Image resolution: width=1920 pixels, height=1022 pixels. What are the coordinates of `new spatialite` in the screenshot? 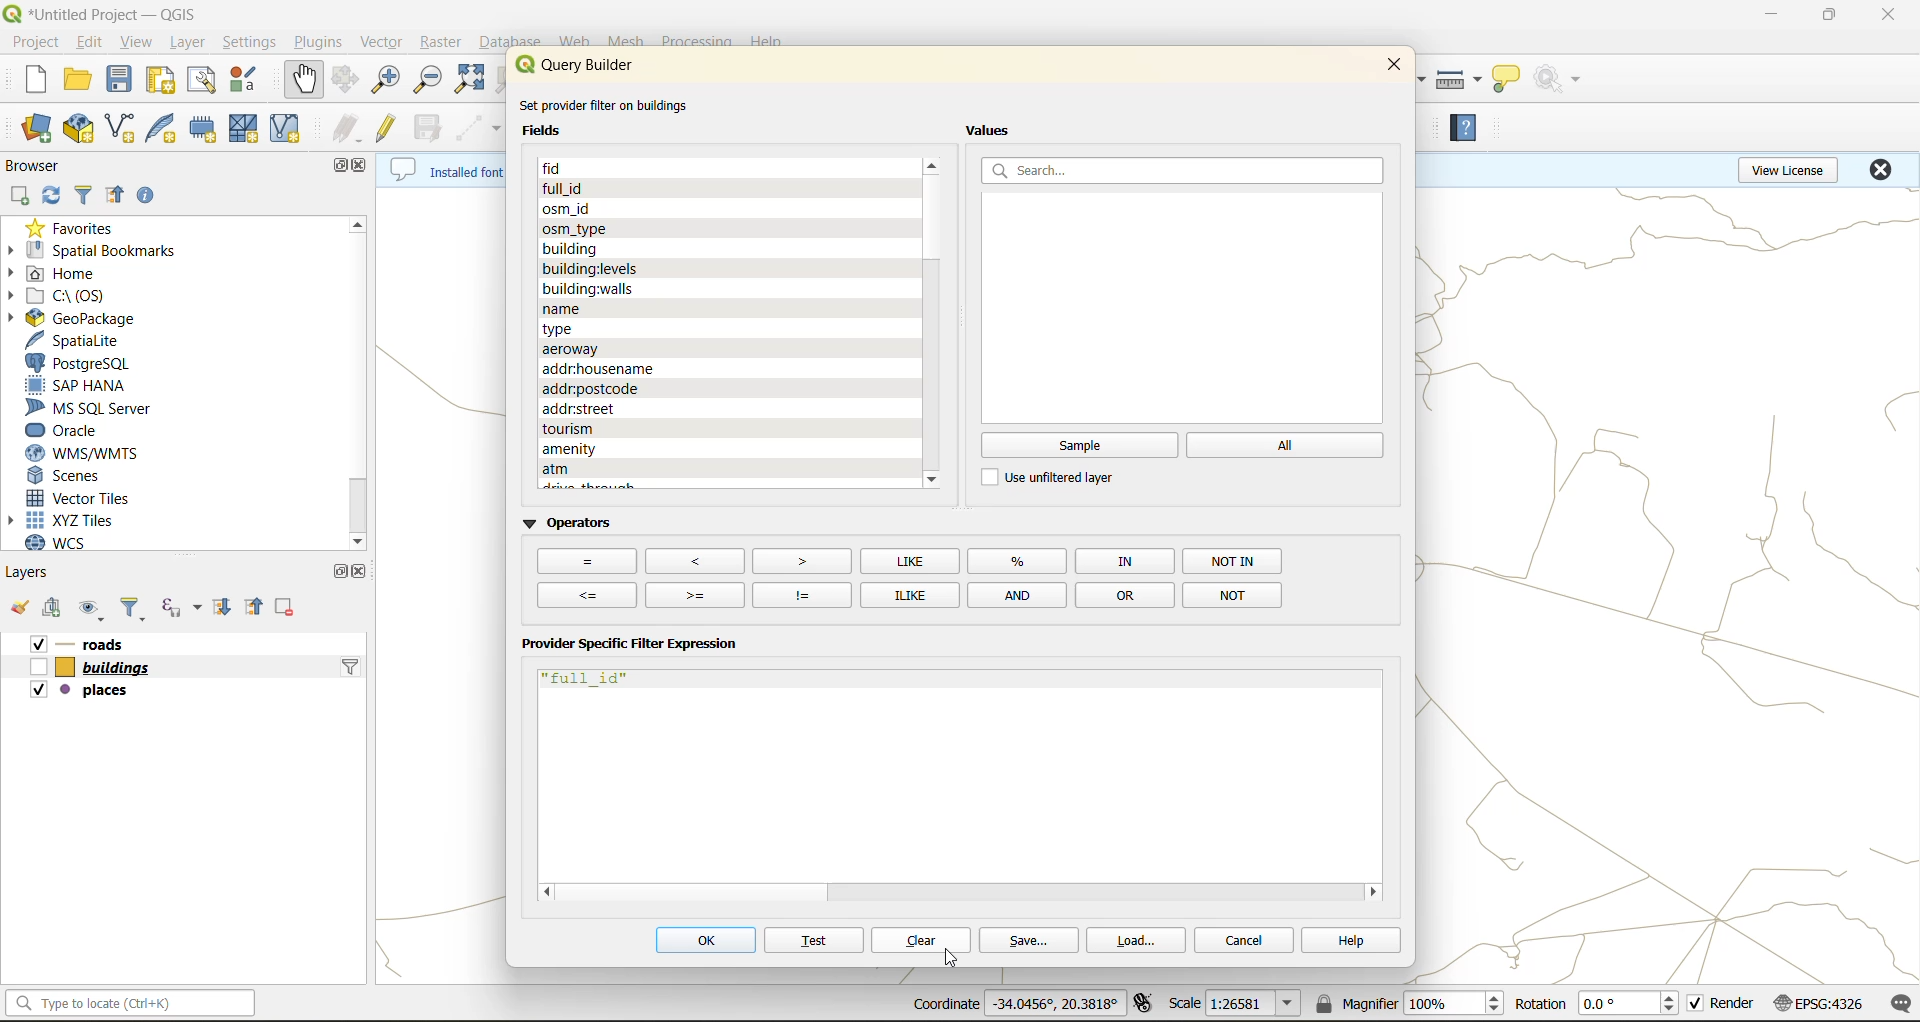 It's located at (165, 131).